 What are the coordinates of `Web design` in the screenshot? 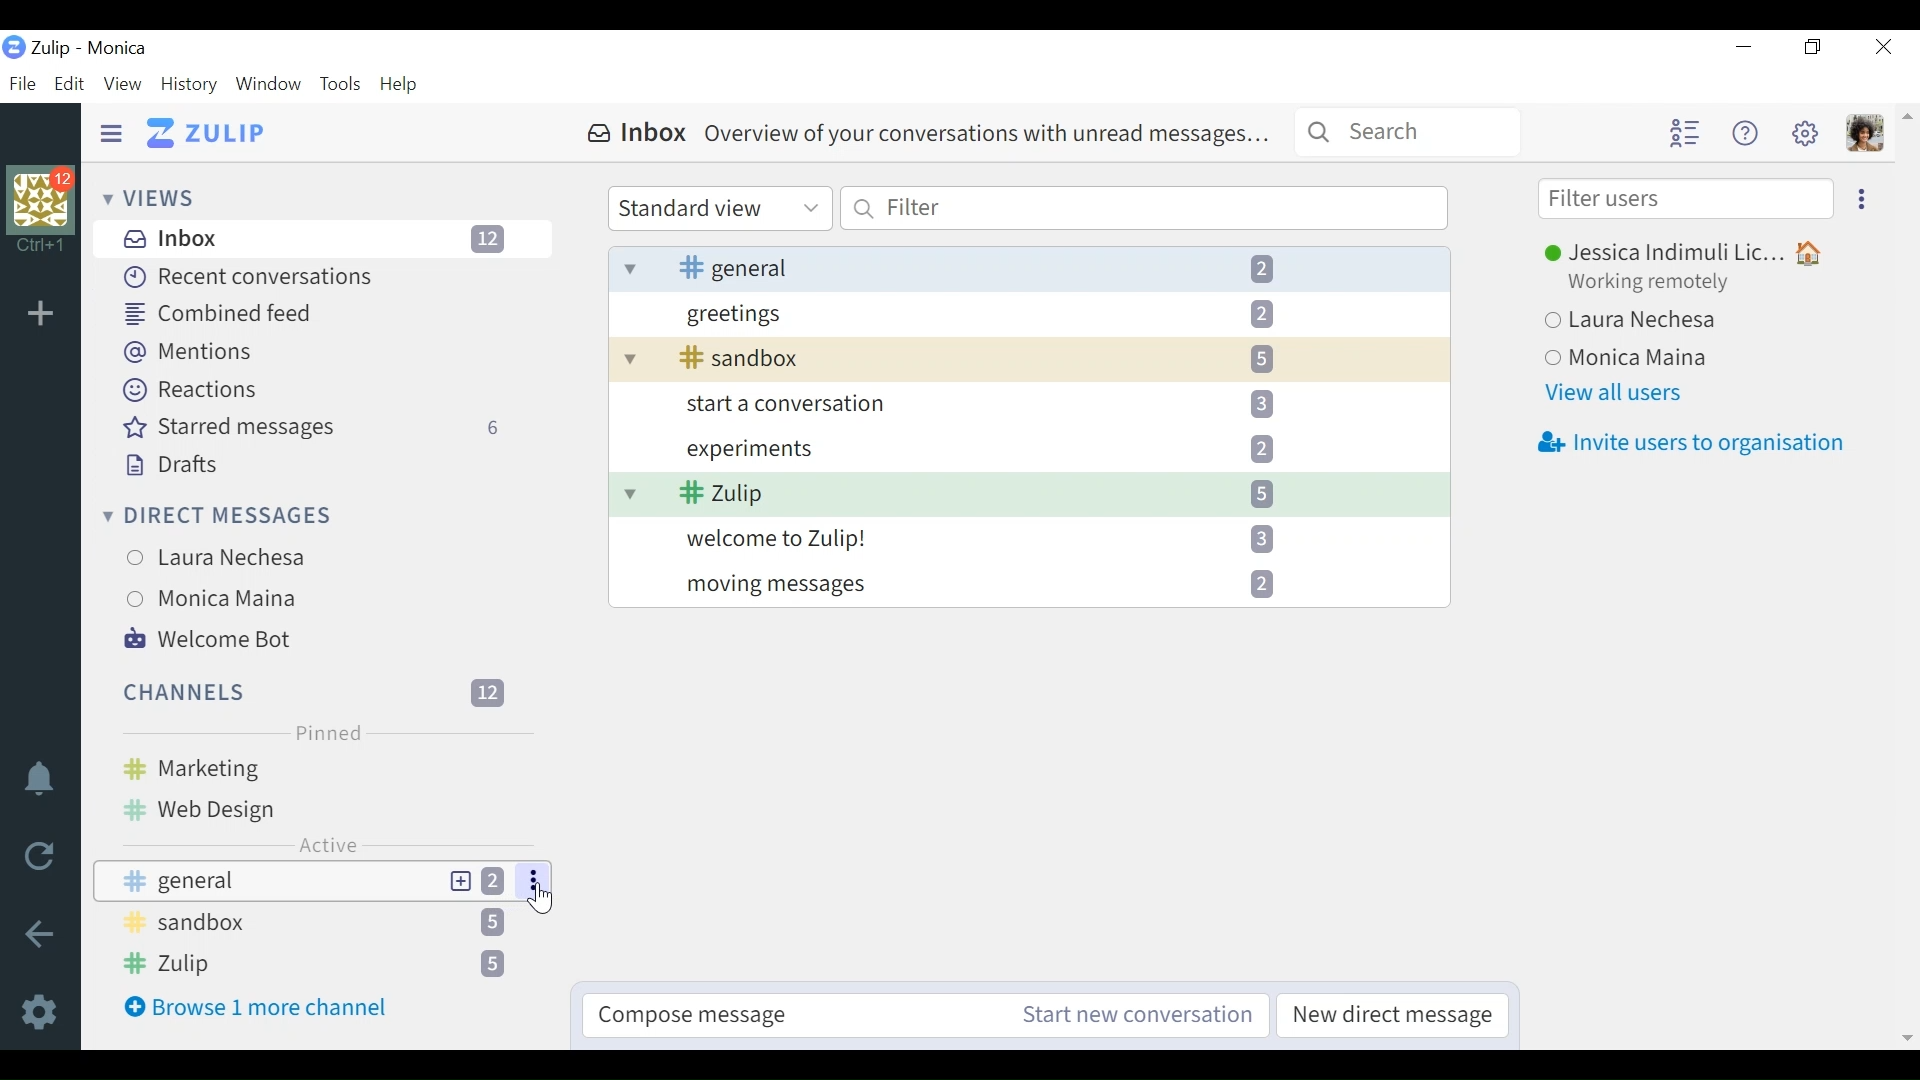 It's located at (316, 807).